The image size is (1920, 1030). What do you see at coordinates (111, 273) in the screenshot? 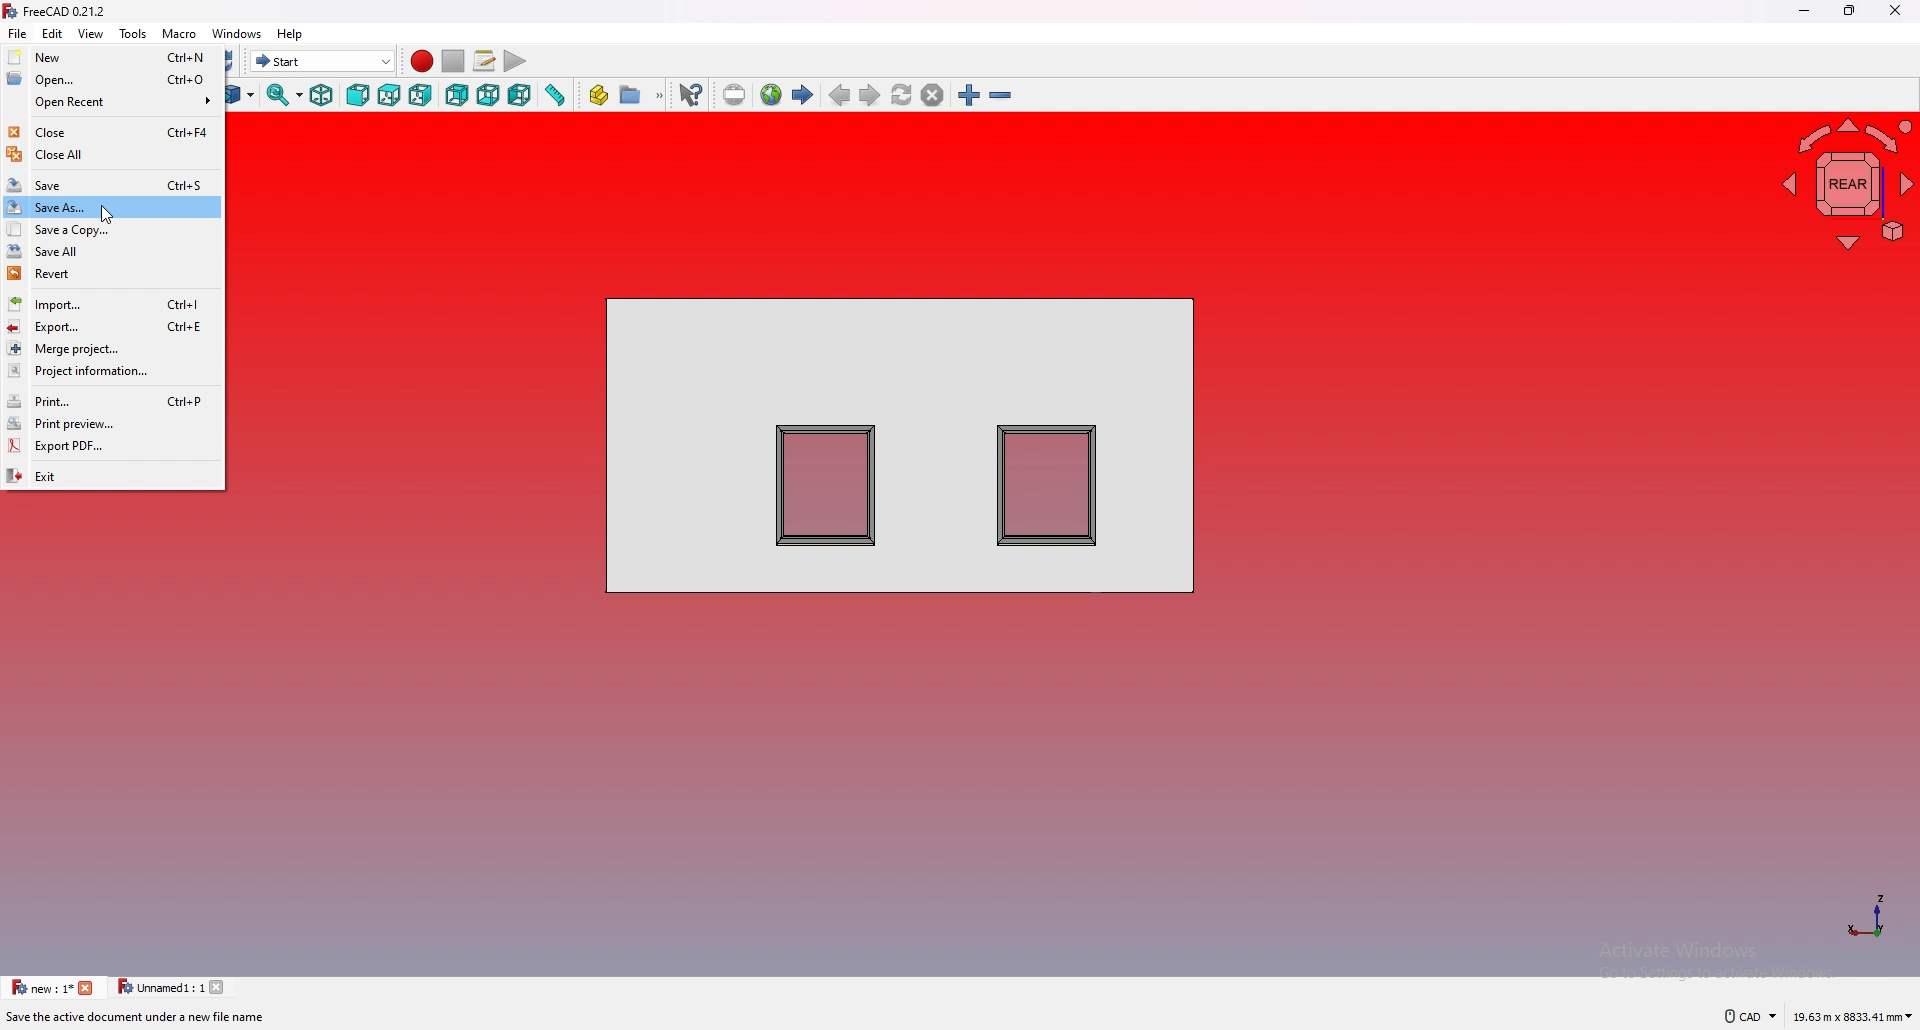
I see `revert` at bounding box center [111, 273].